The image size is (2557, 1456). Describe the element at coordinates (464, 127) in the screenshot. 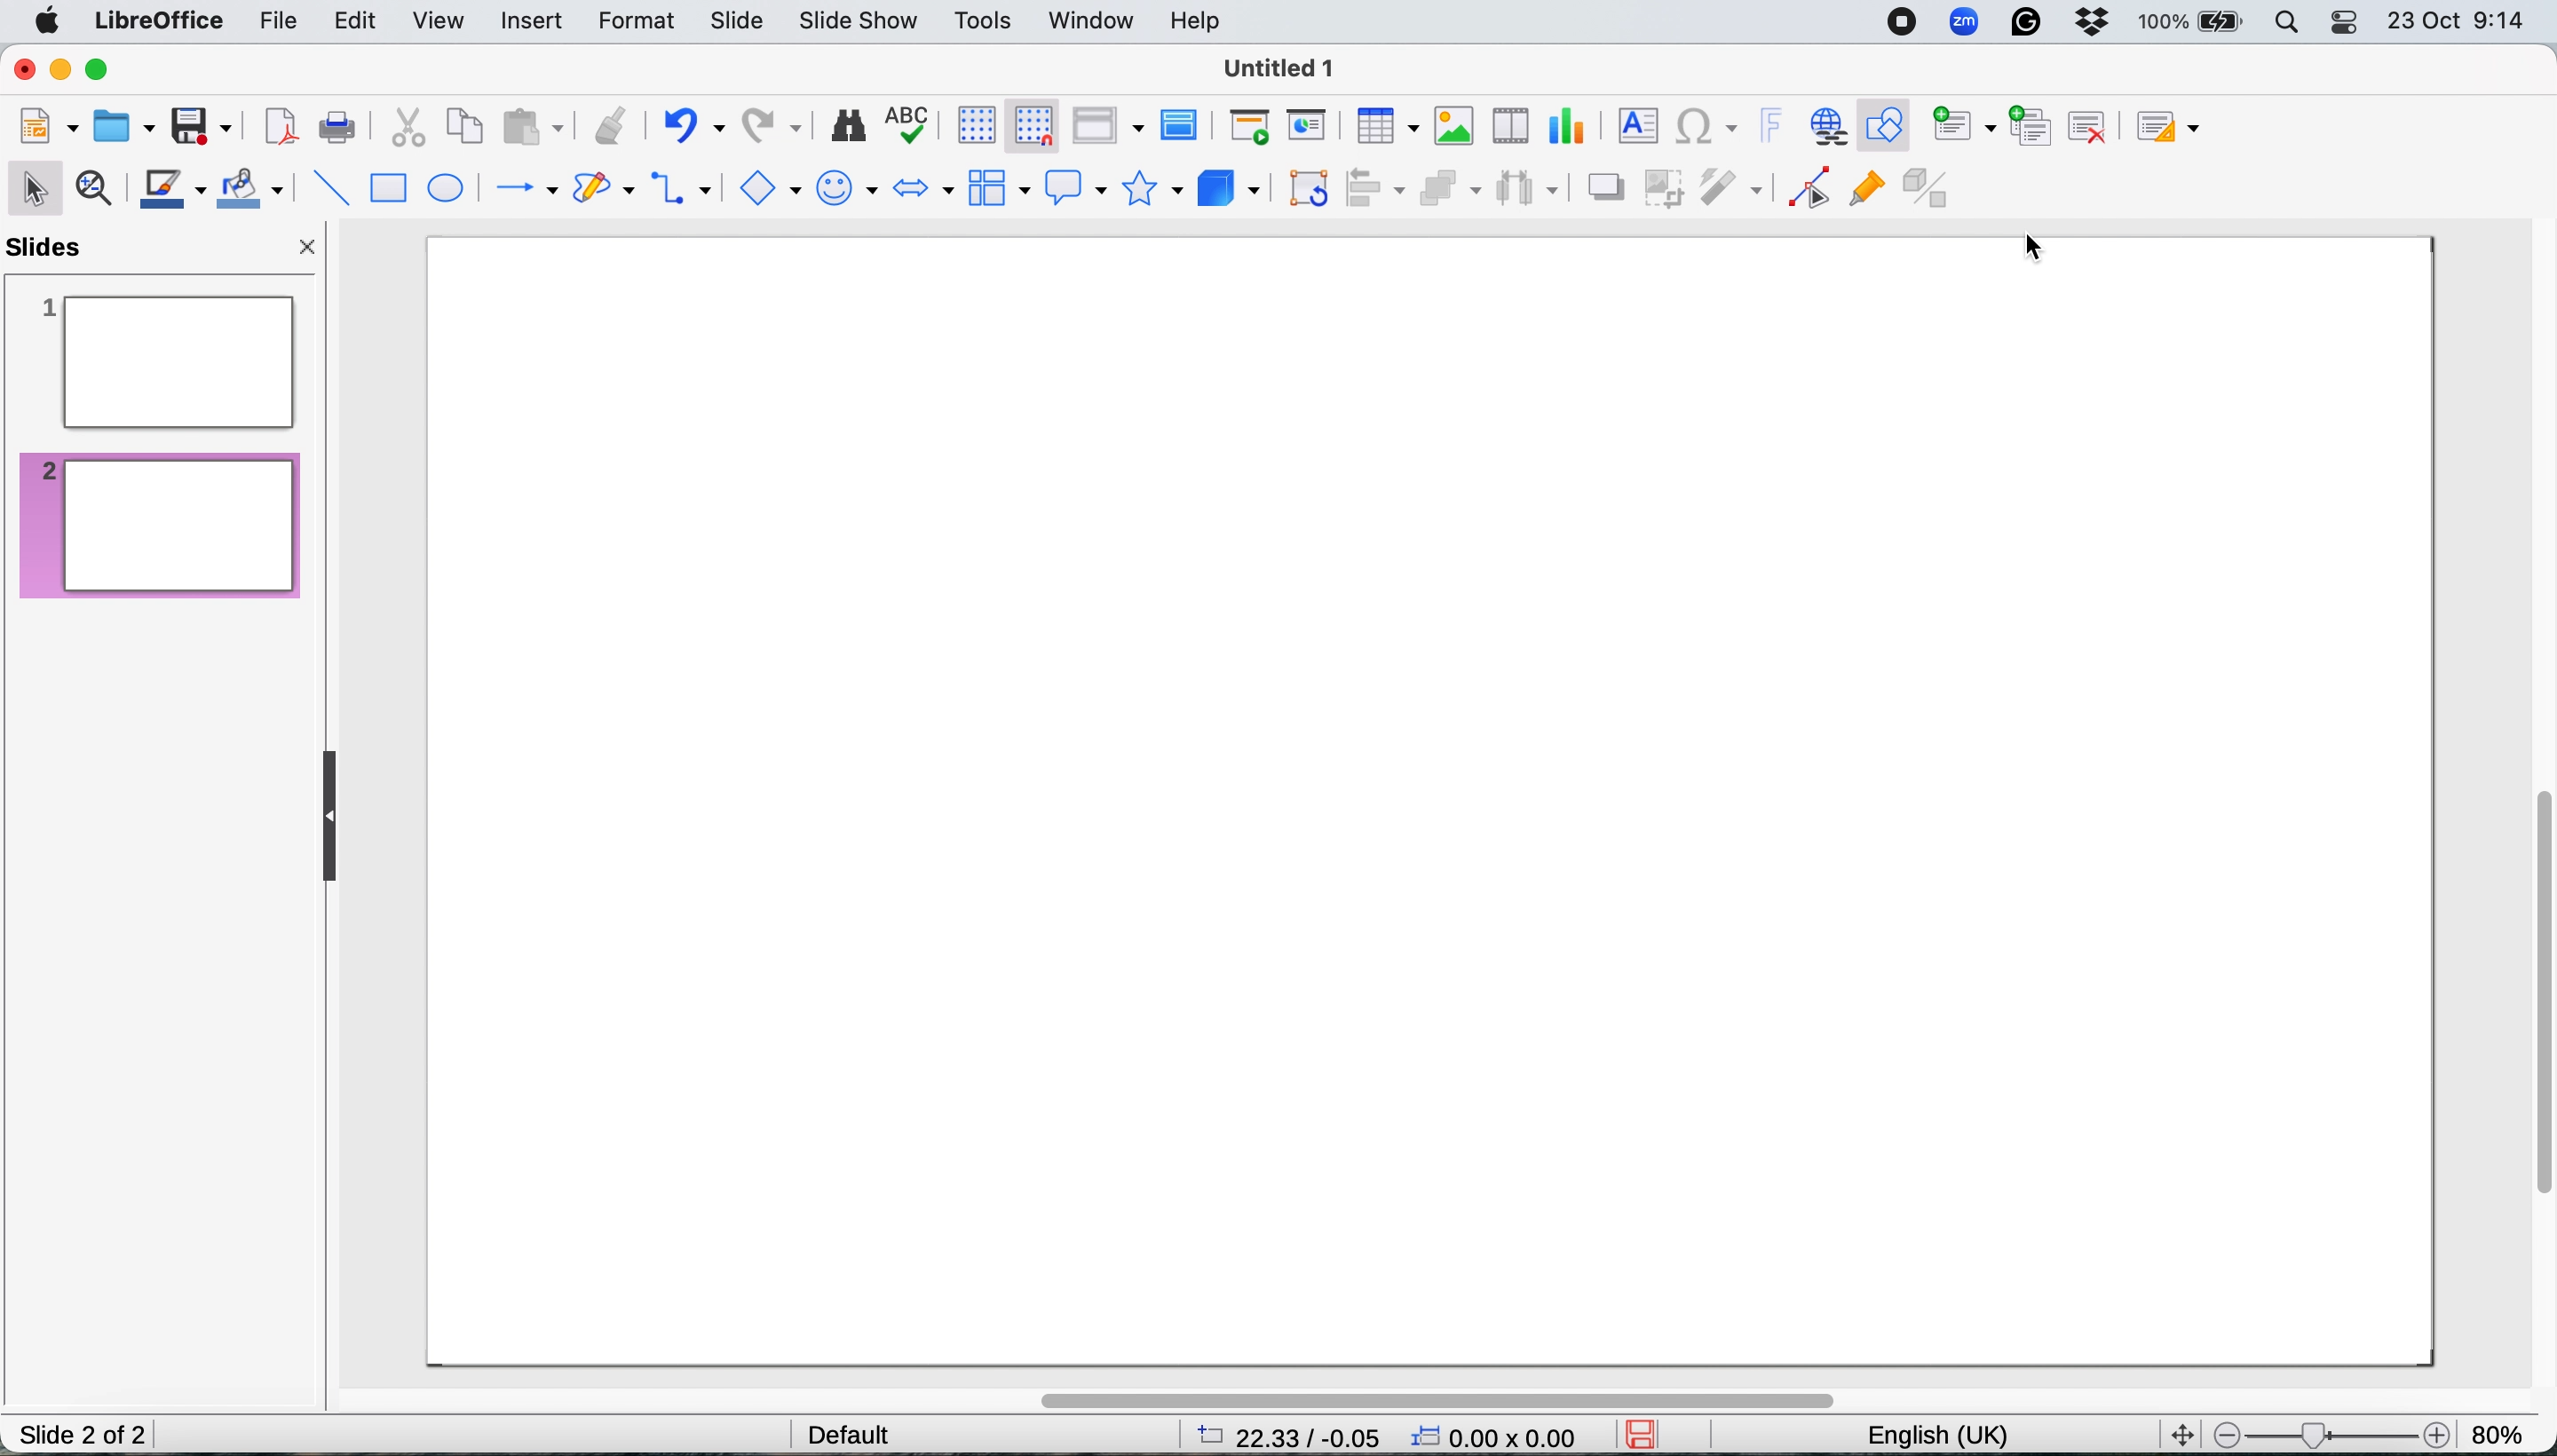

I see `copy` at that location.